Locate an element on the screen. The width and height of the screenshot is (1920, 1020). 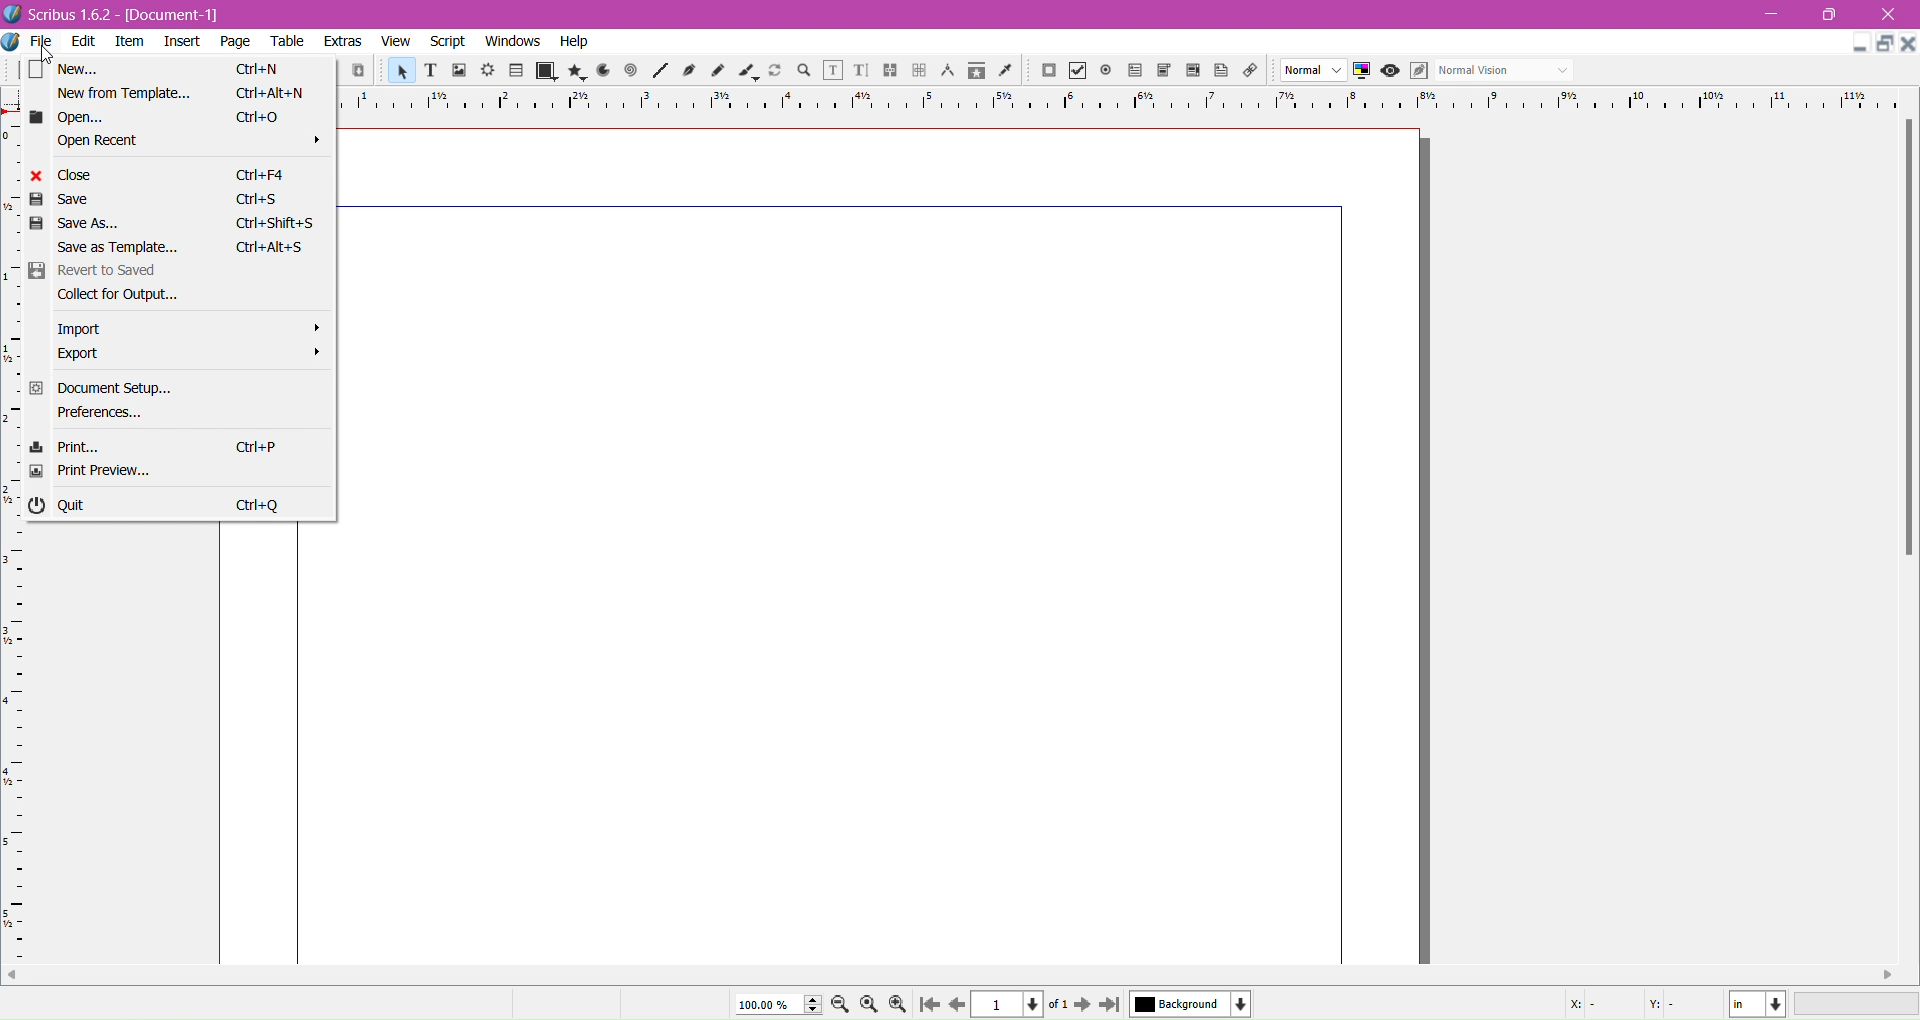
Line is located at coordinates (660, 72).